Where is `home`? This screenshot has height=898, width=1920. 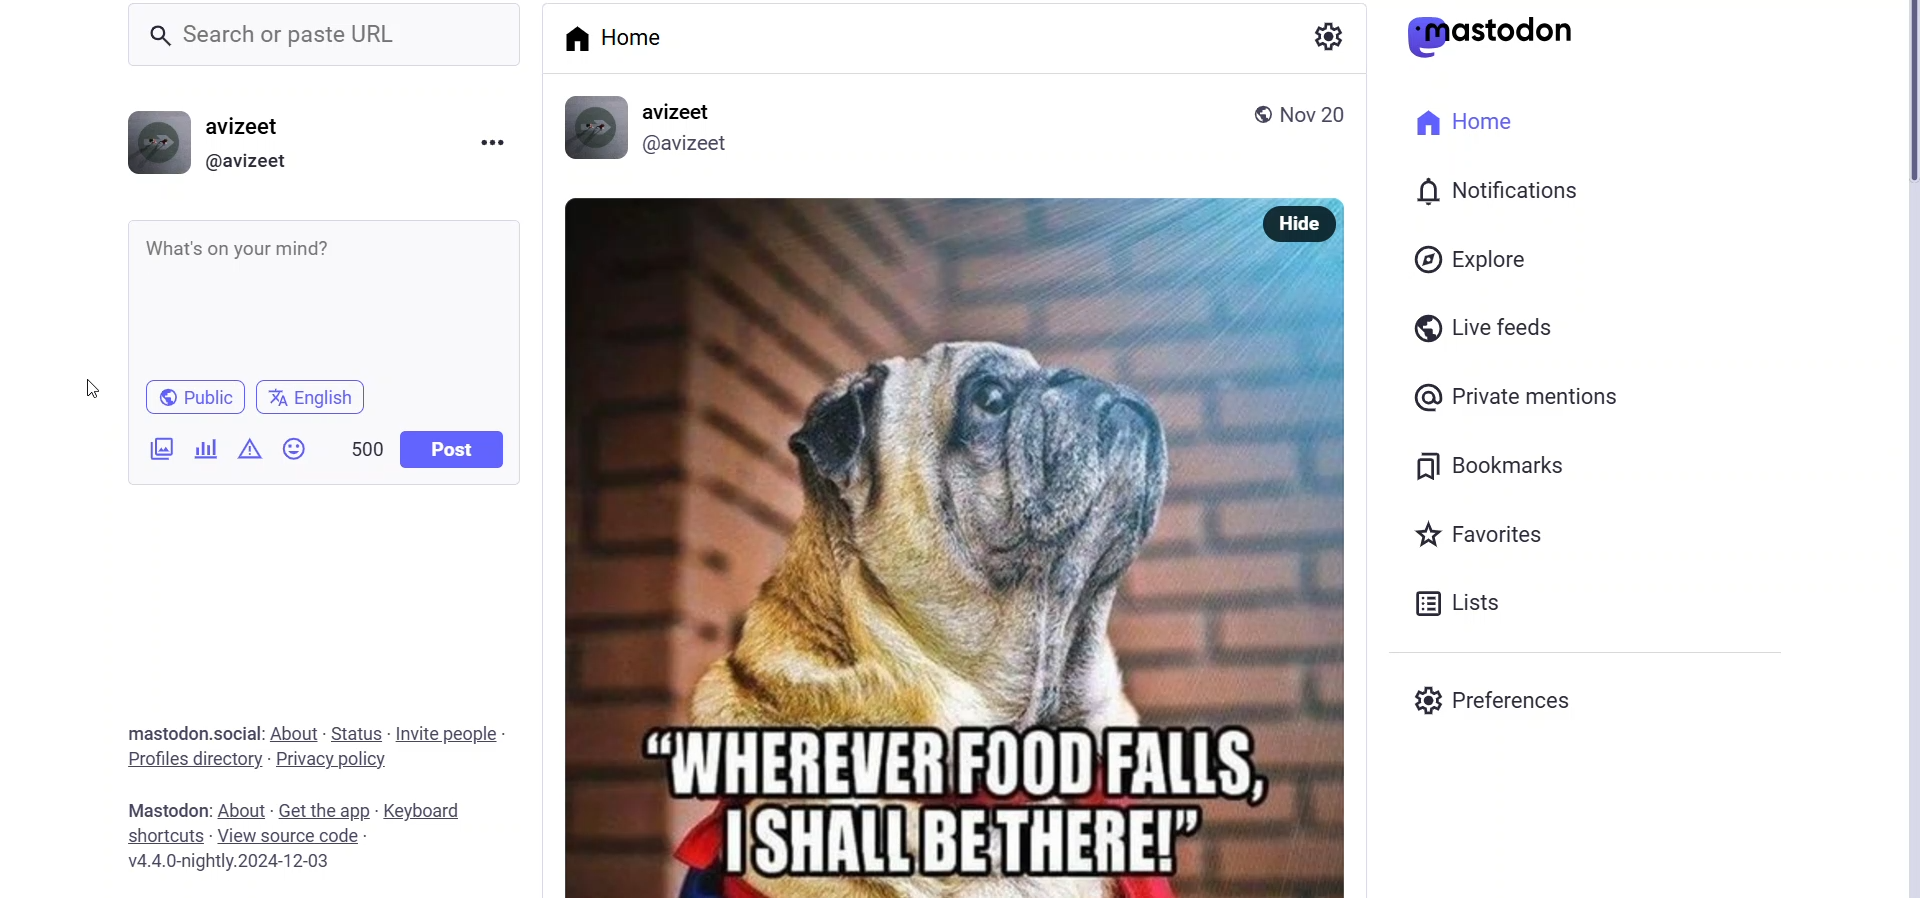 home is located at coordinates (1467, 123).